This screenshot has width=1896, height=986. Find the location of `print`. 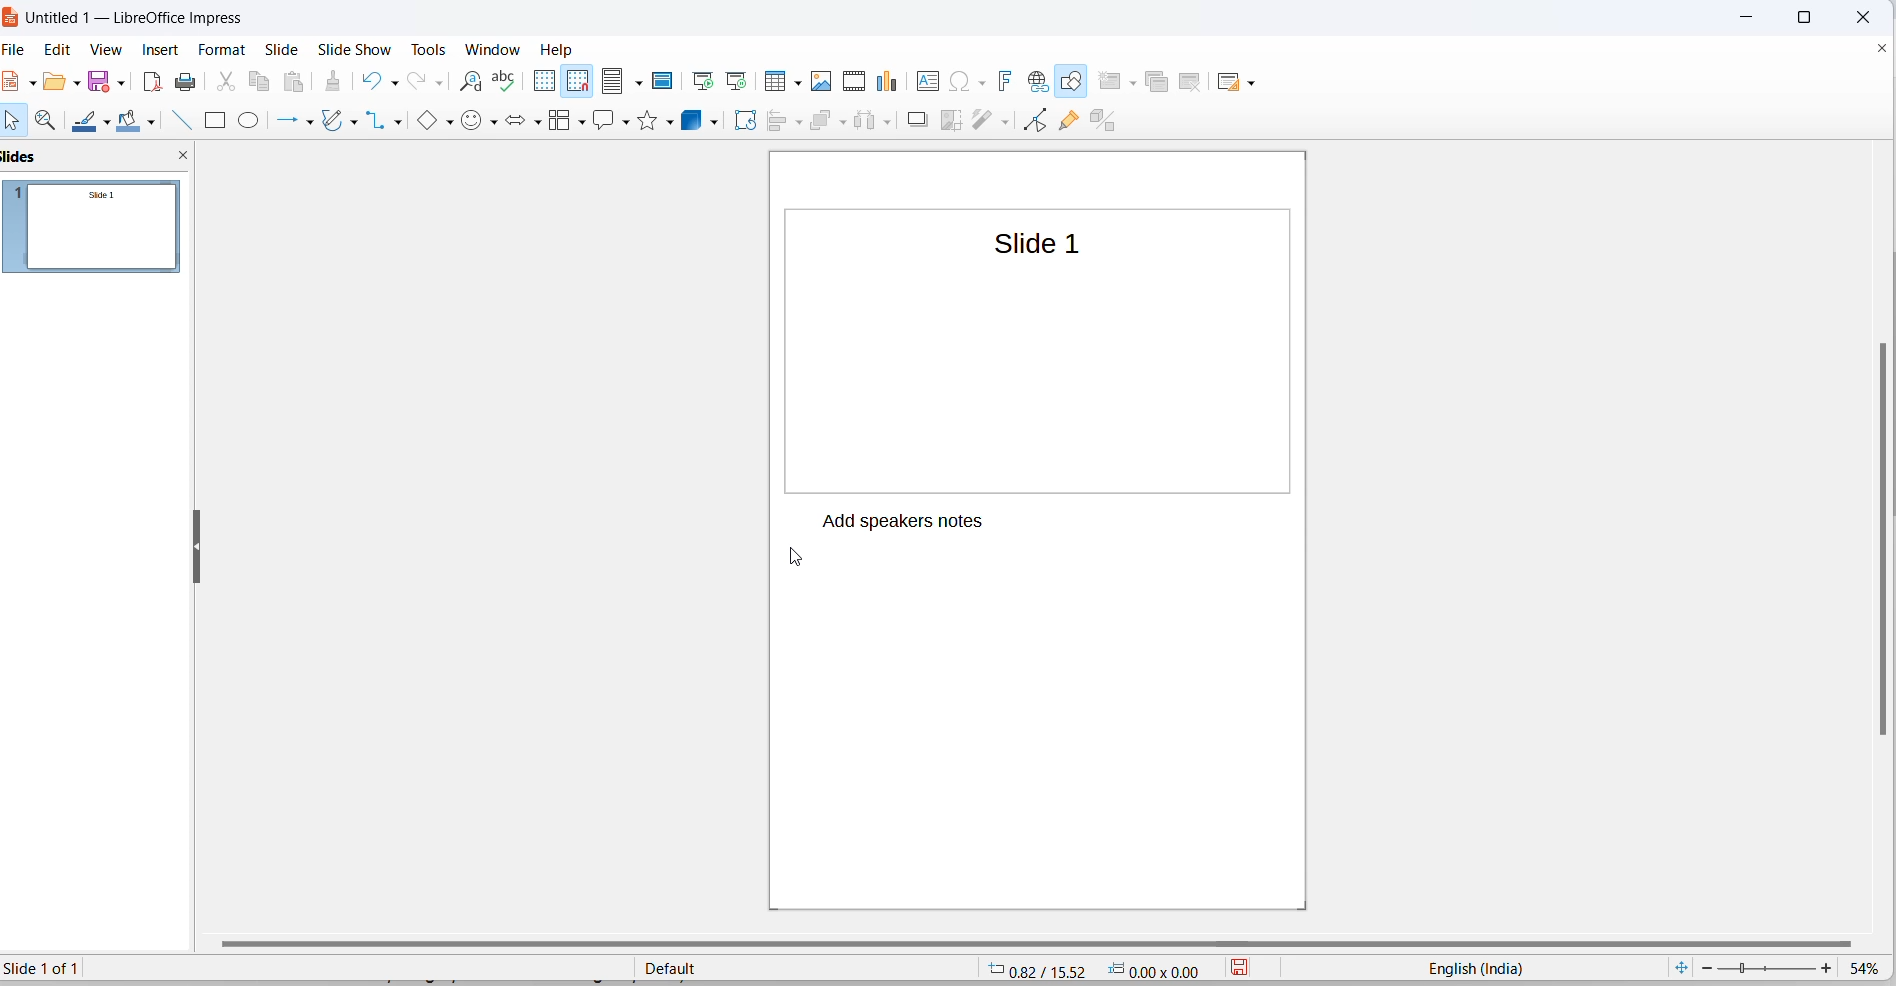

print is located at coordinates (187, 84).